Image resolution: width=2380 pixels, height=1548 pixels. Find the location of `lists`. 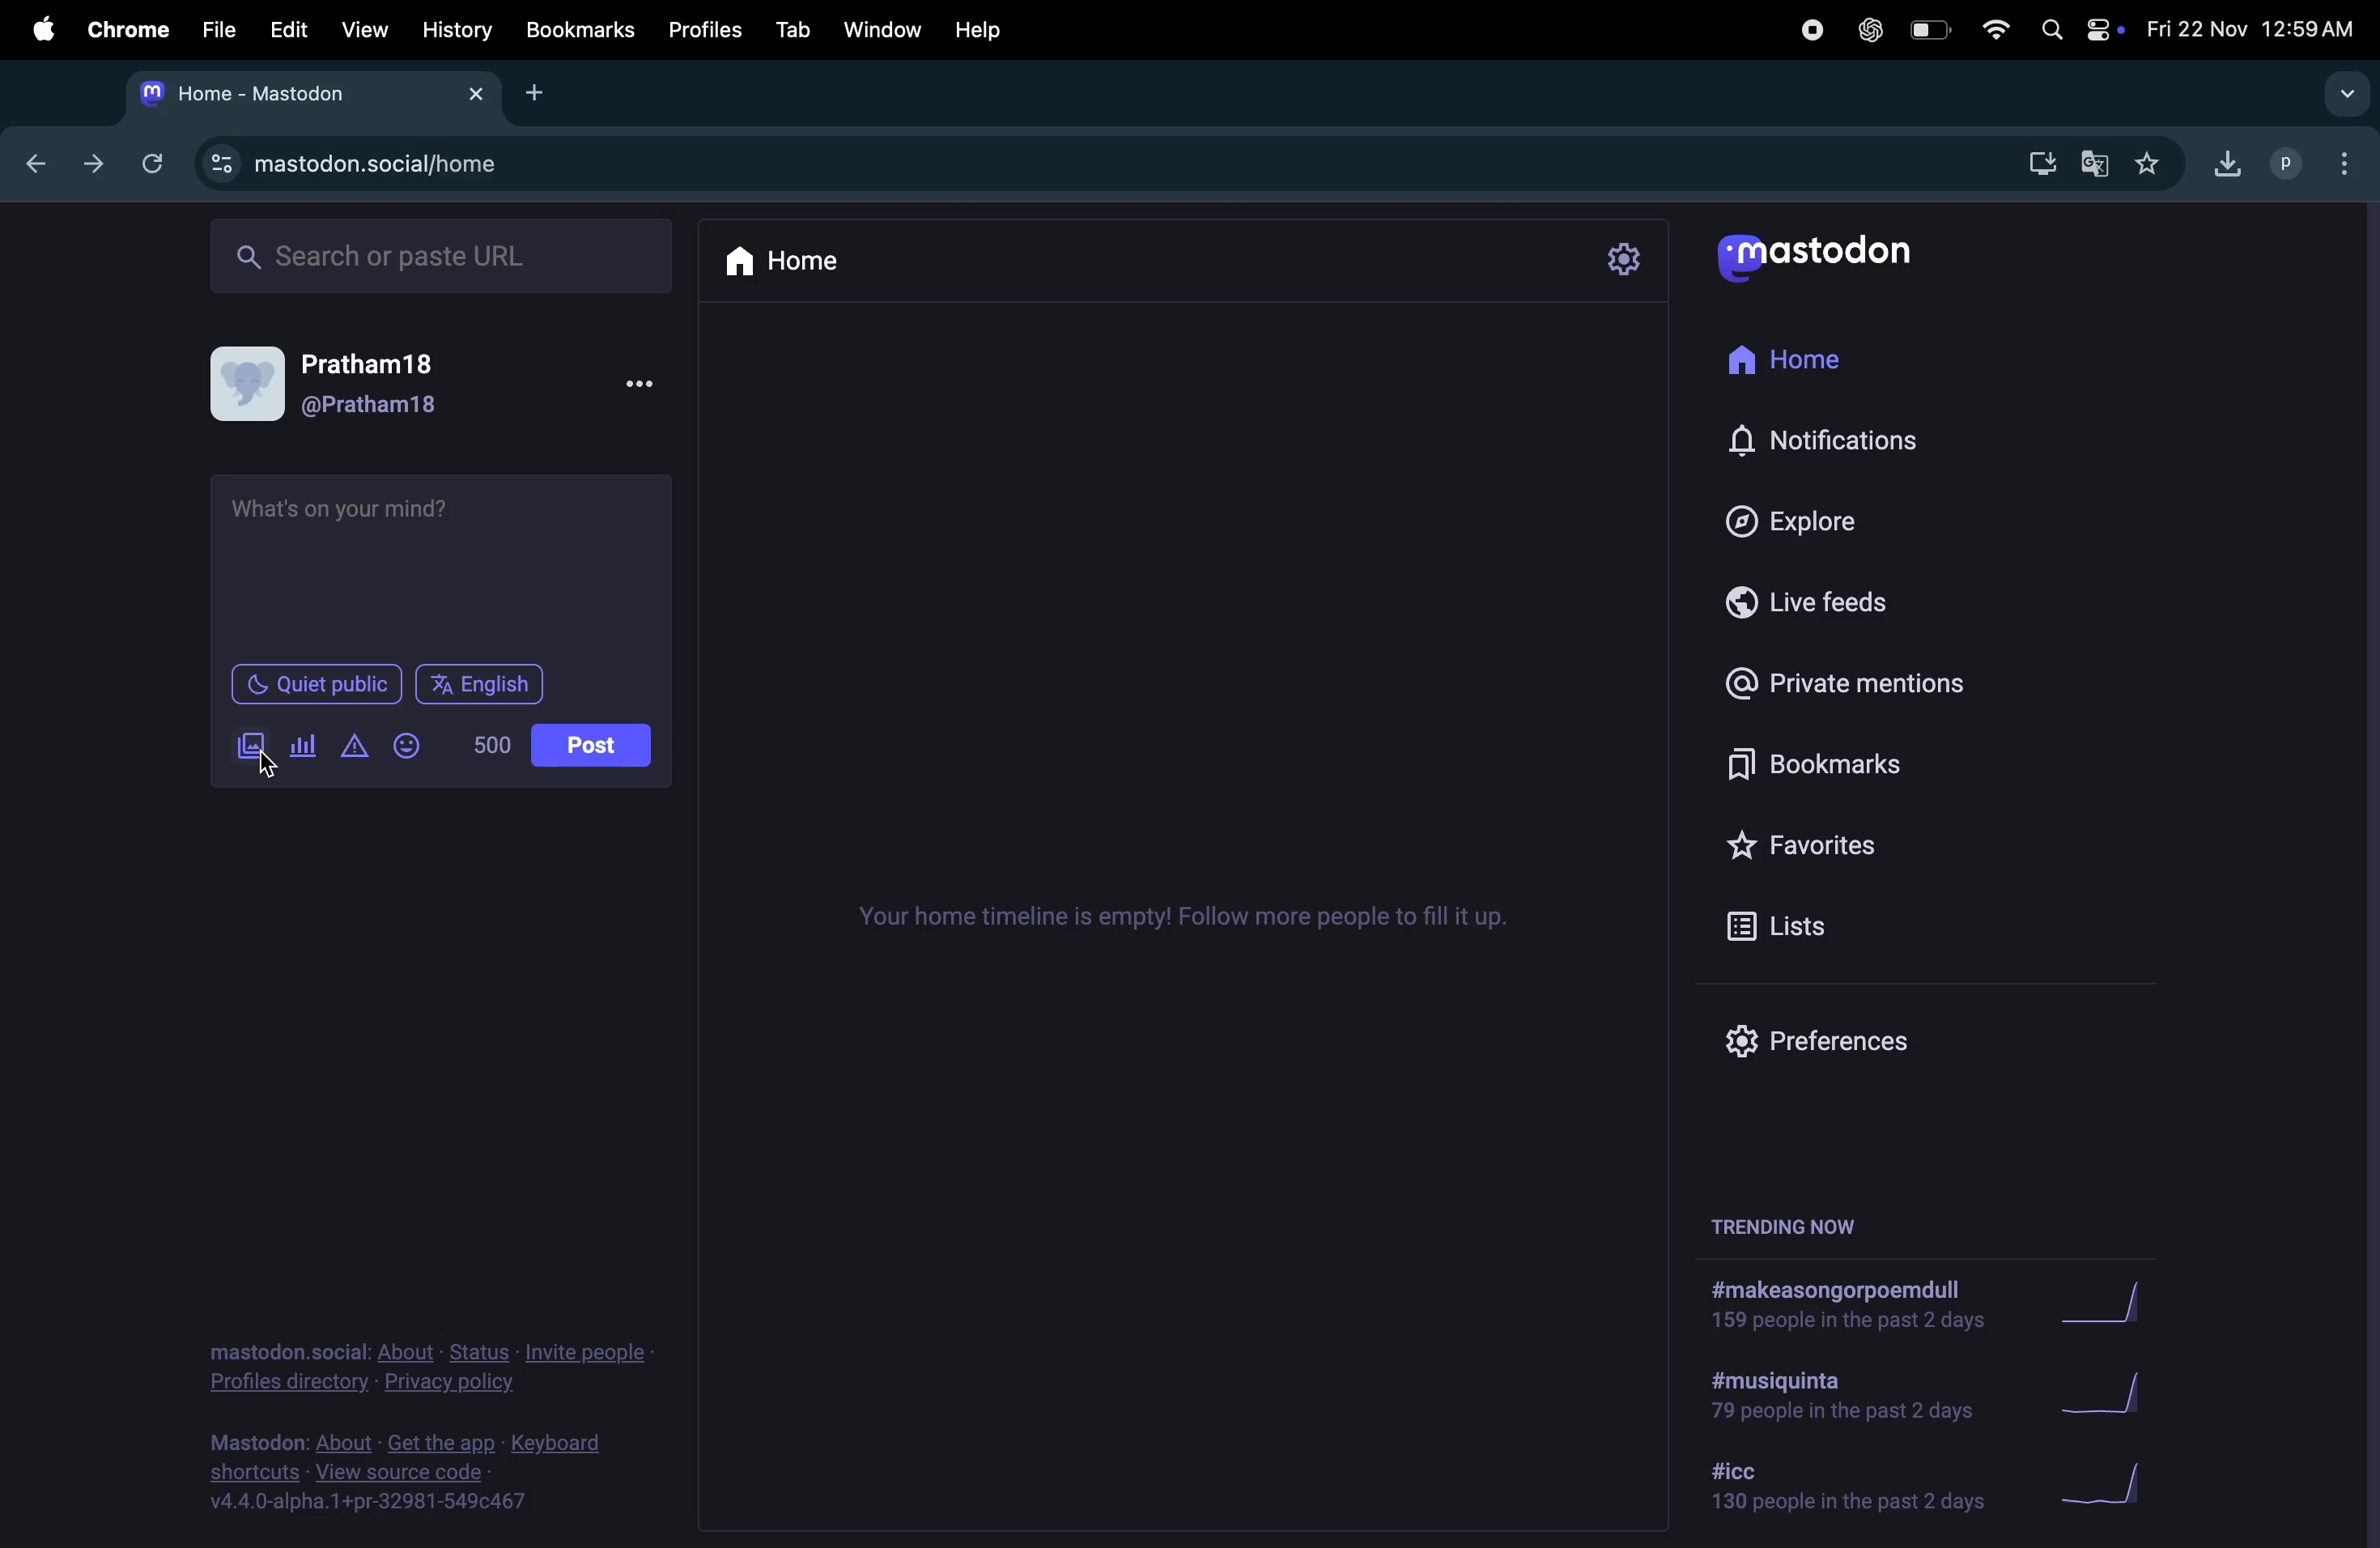

lists is located at coordinates (1876, 932).